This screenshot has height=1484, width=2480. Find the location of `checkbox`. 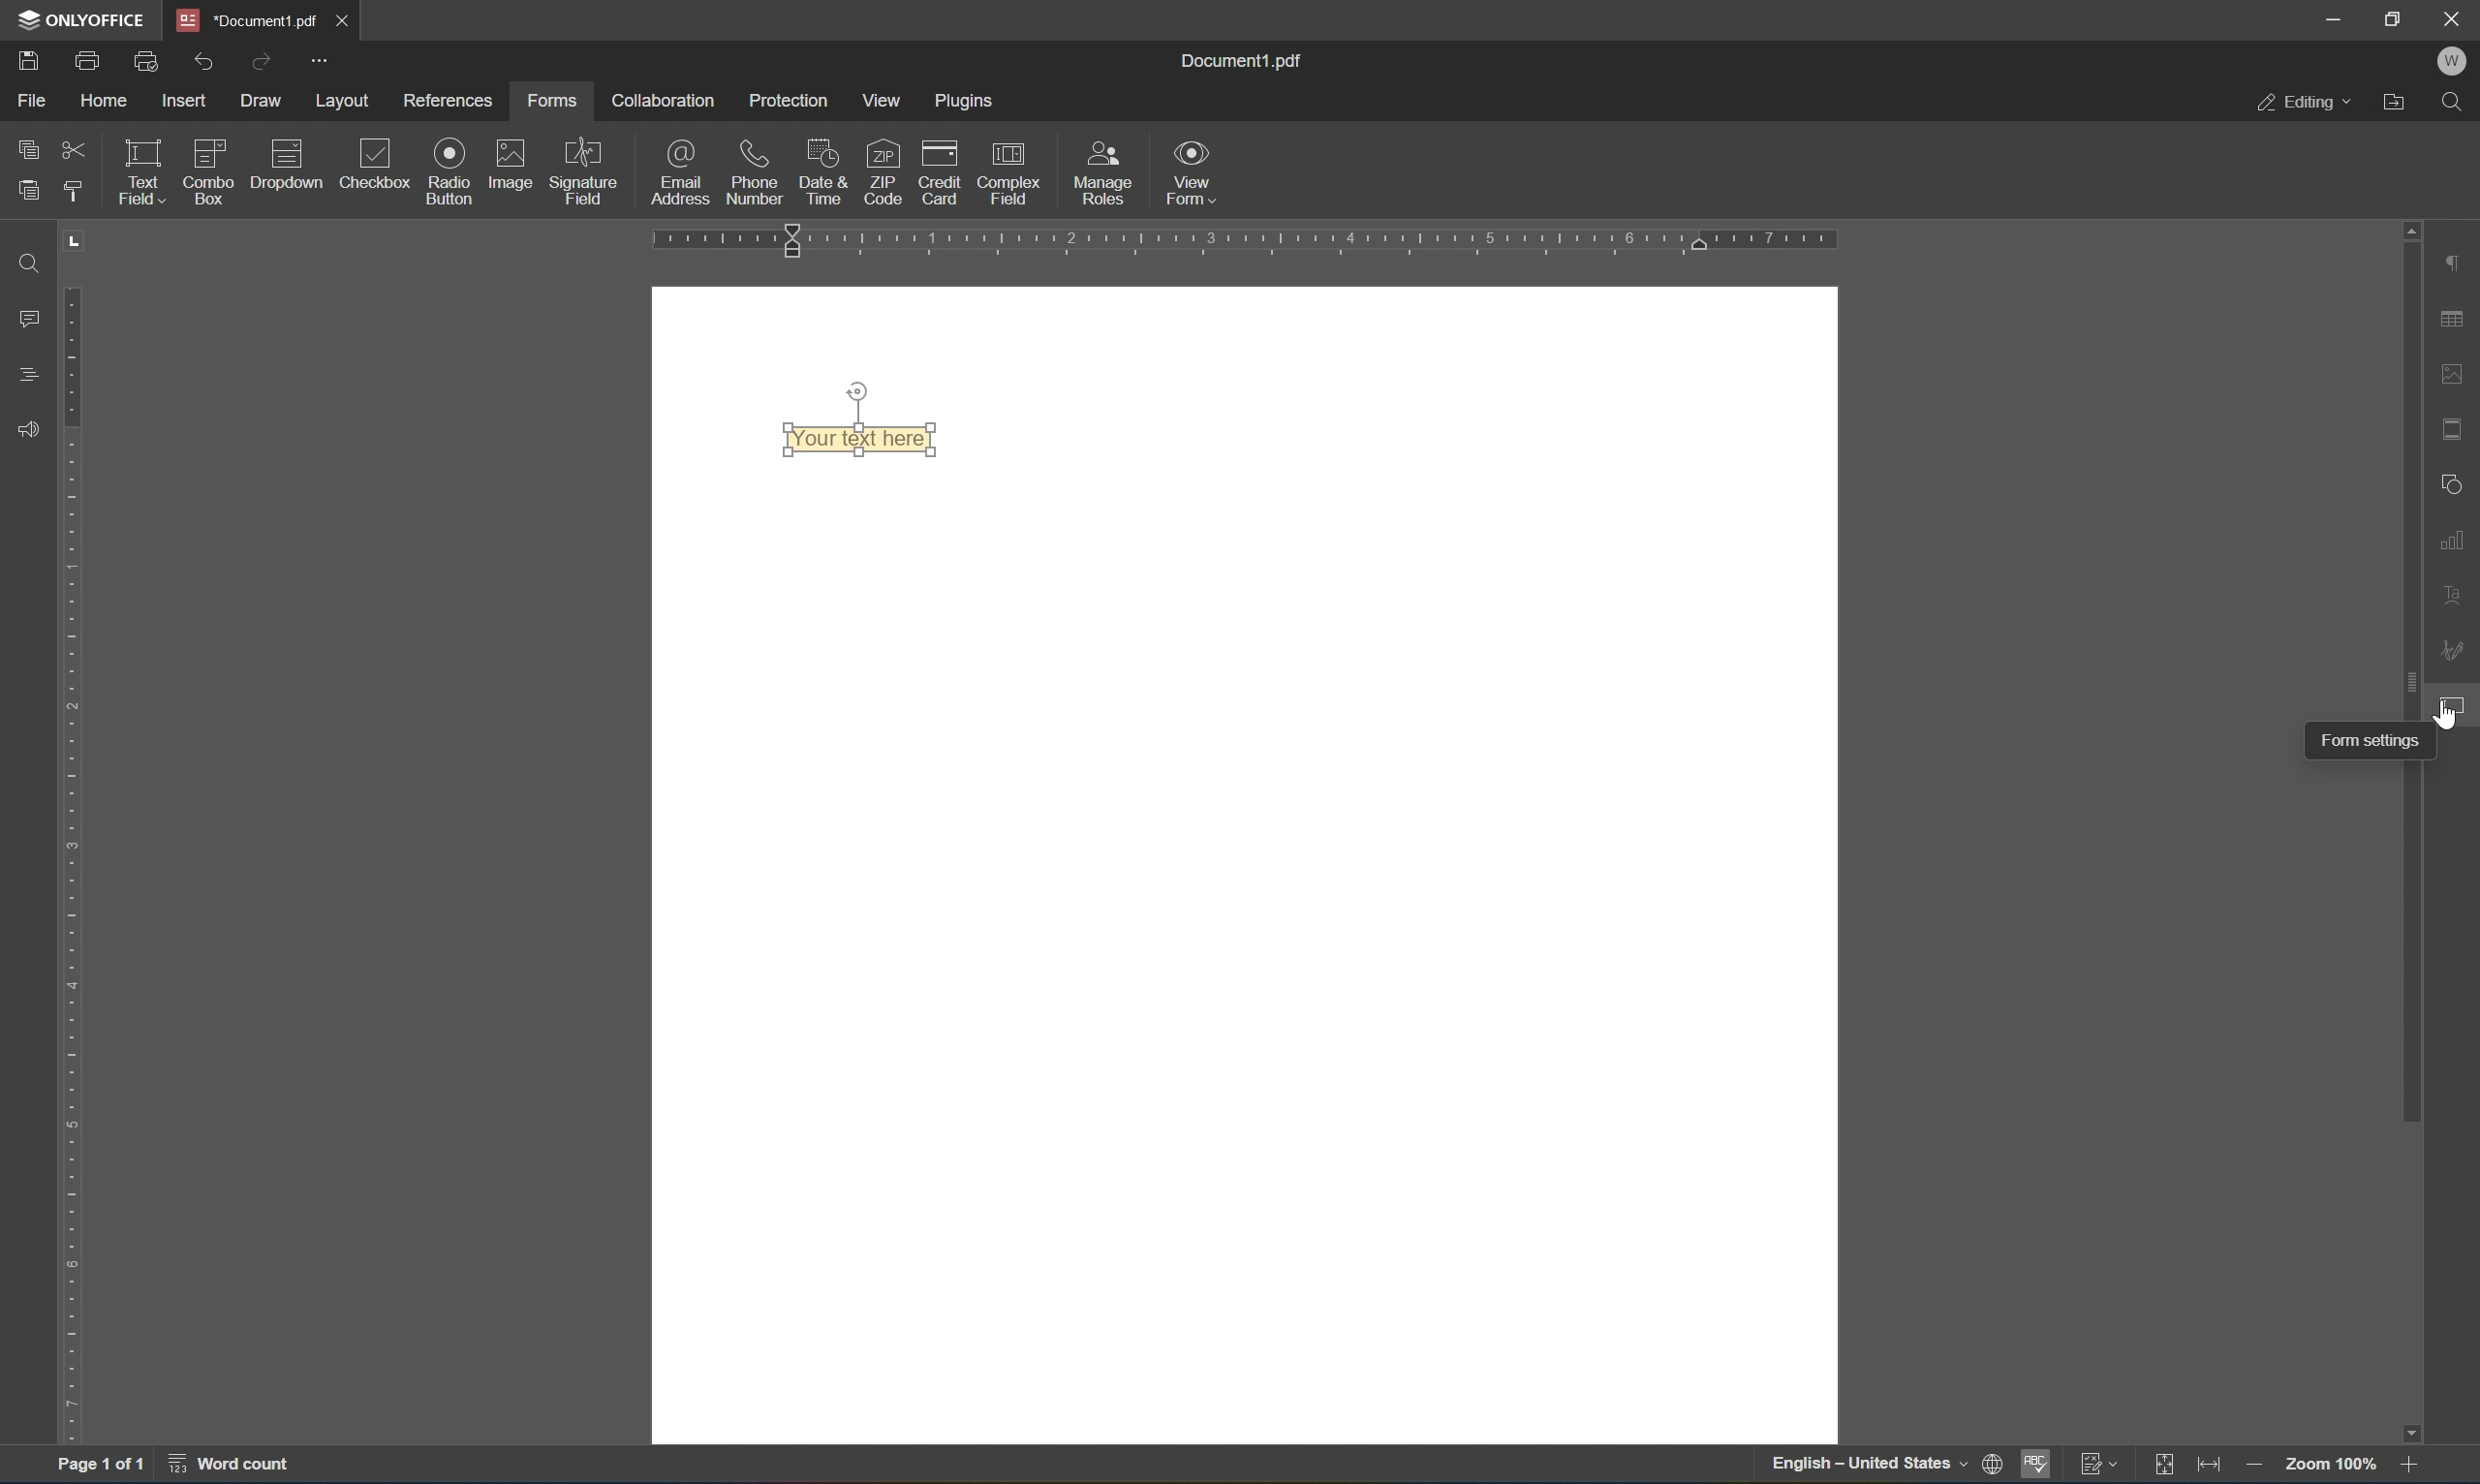

checkbox is located at coordinates (378, 162).